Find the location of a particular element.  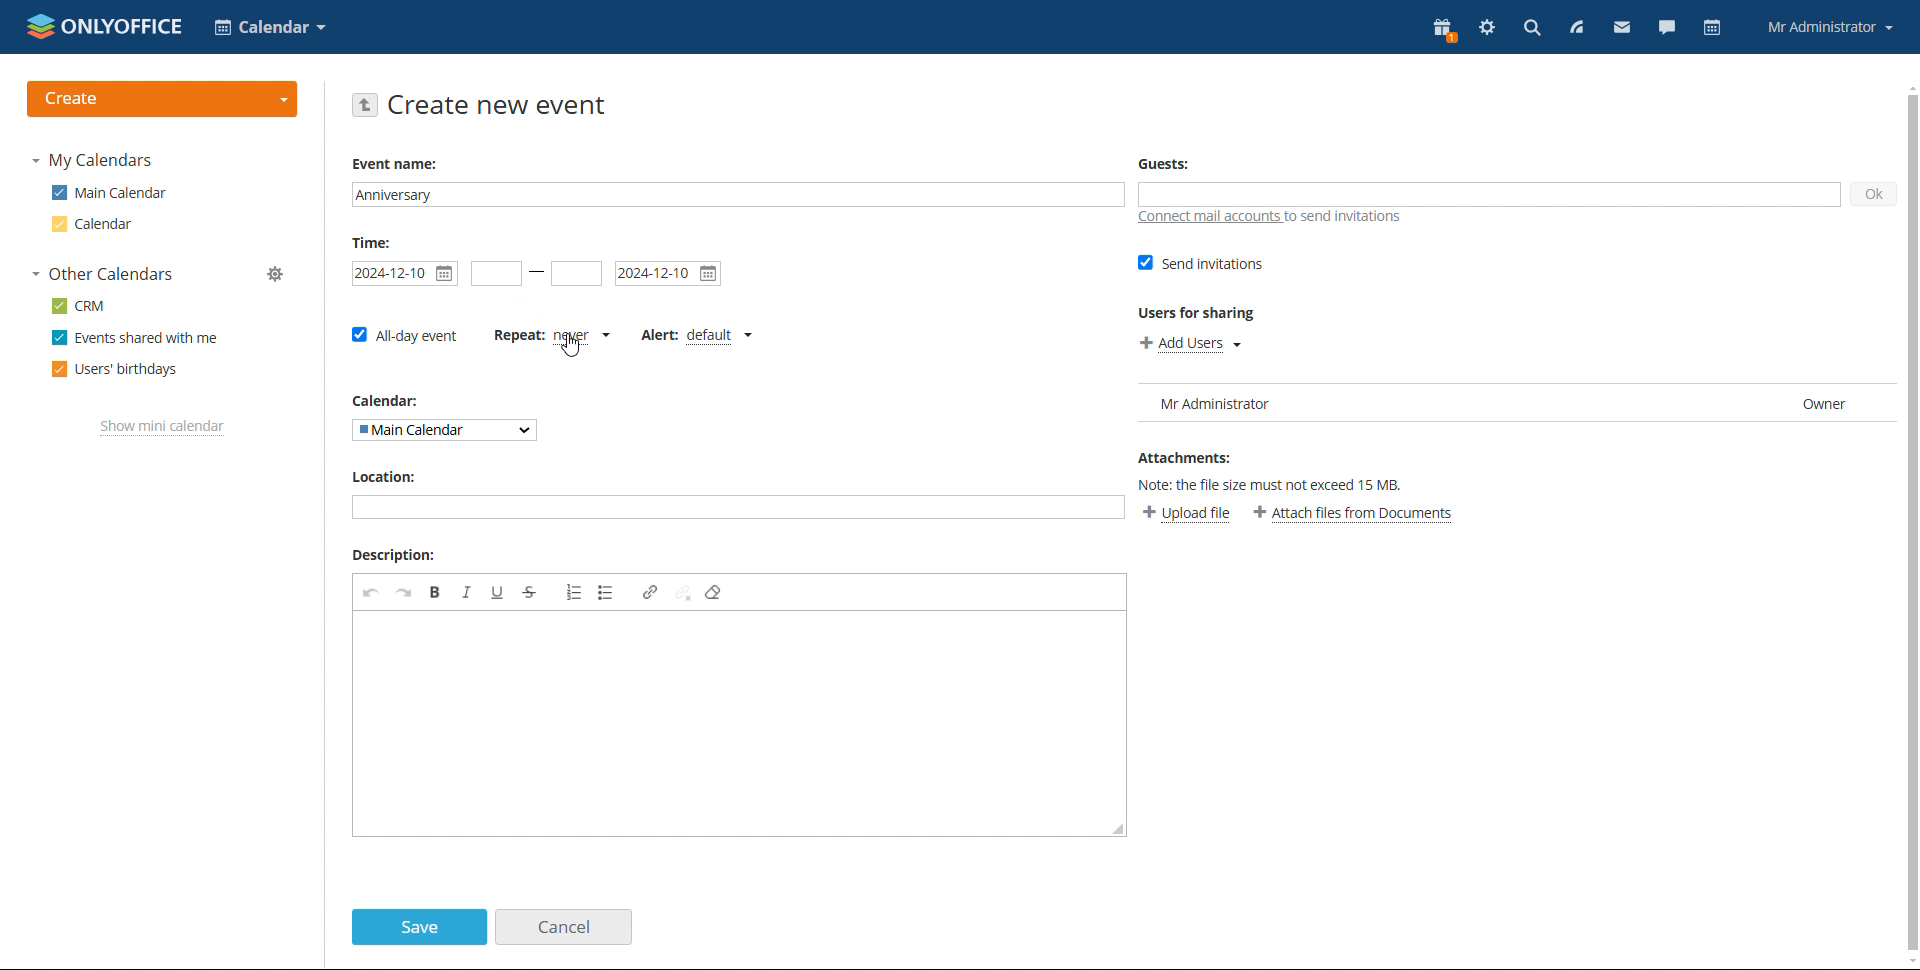

set alert is located at coordinates (697, 336).